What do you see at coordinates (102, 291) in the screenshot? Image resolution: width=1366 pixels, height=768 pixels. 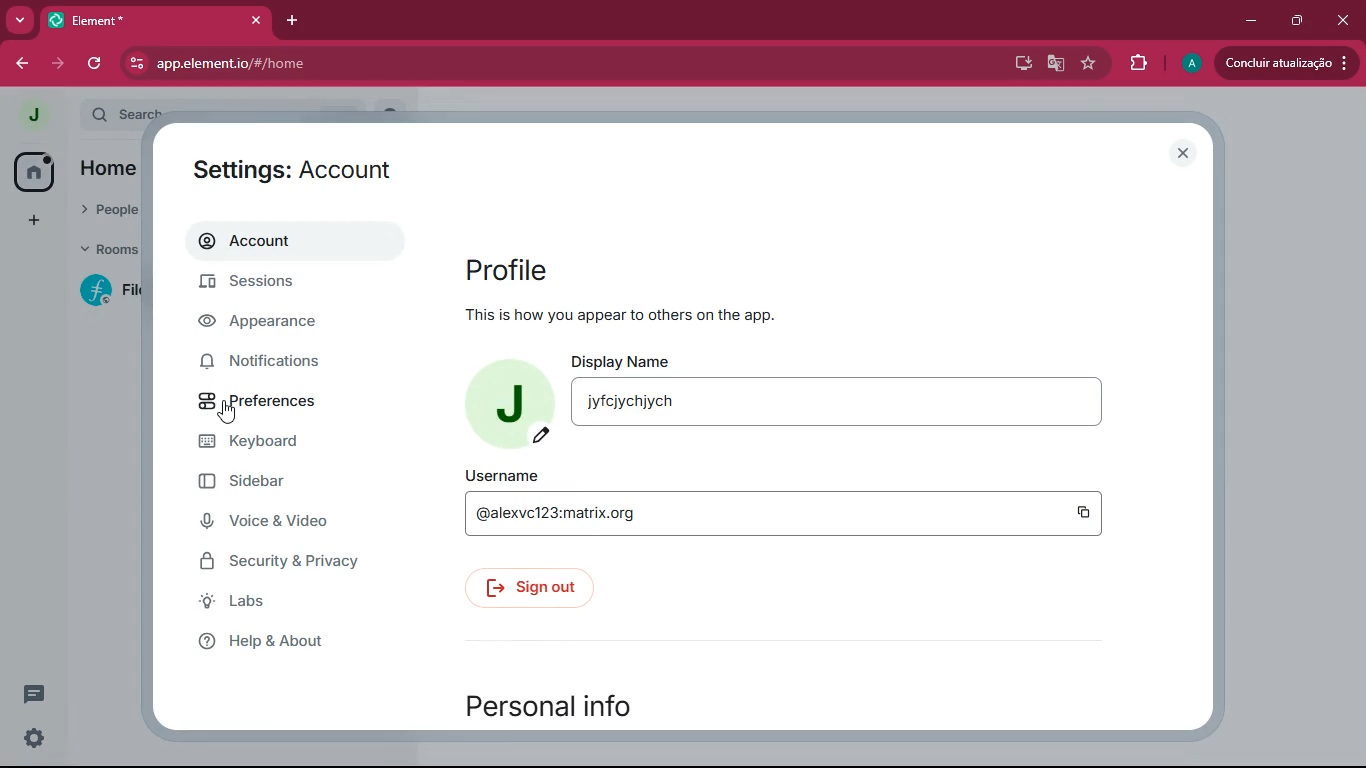 I see `room` at bounding box center [102, 291].